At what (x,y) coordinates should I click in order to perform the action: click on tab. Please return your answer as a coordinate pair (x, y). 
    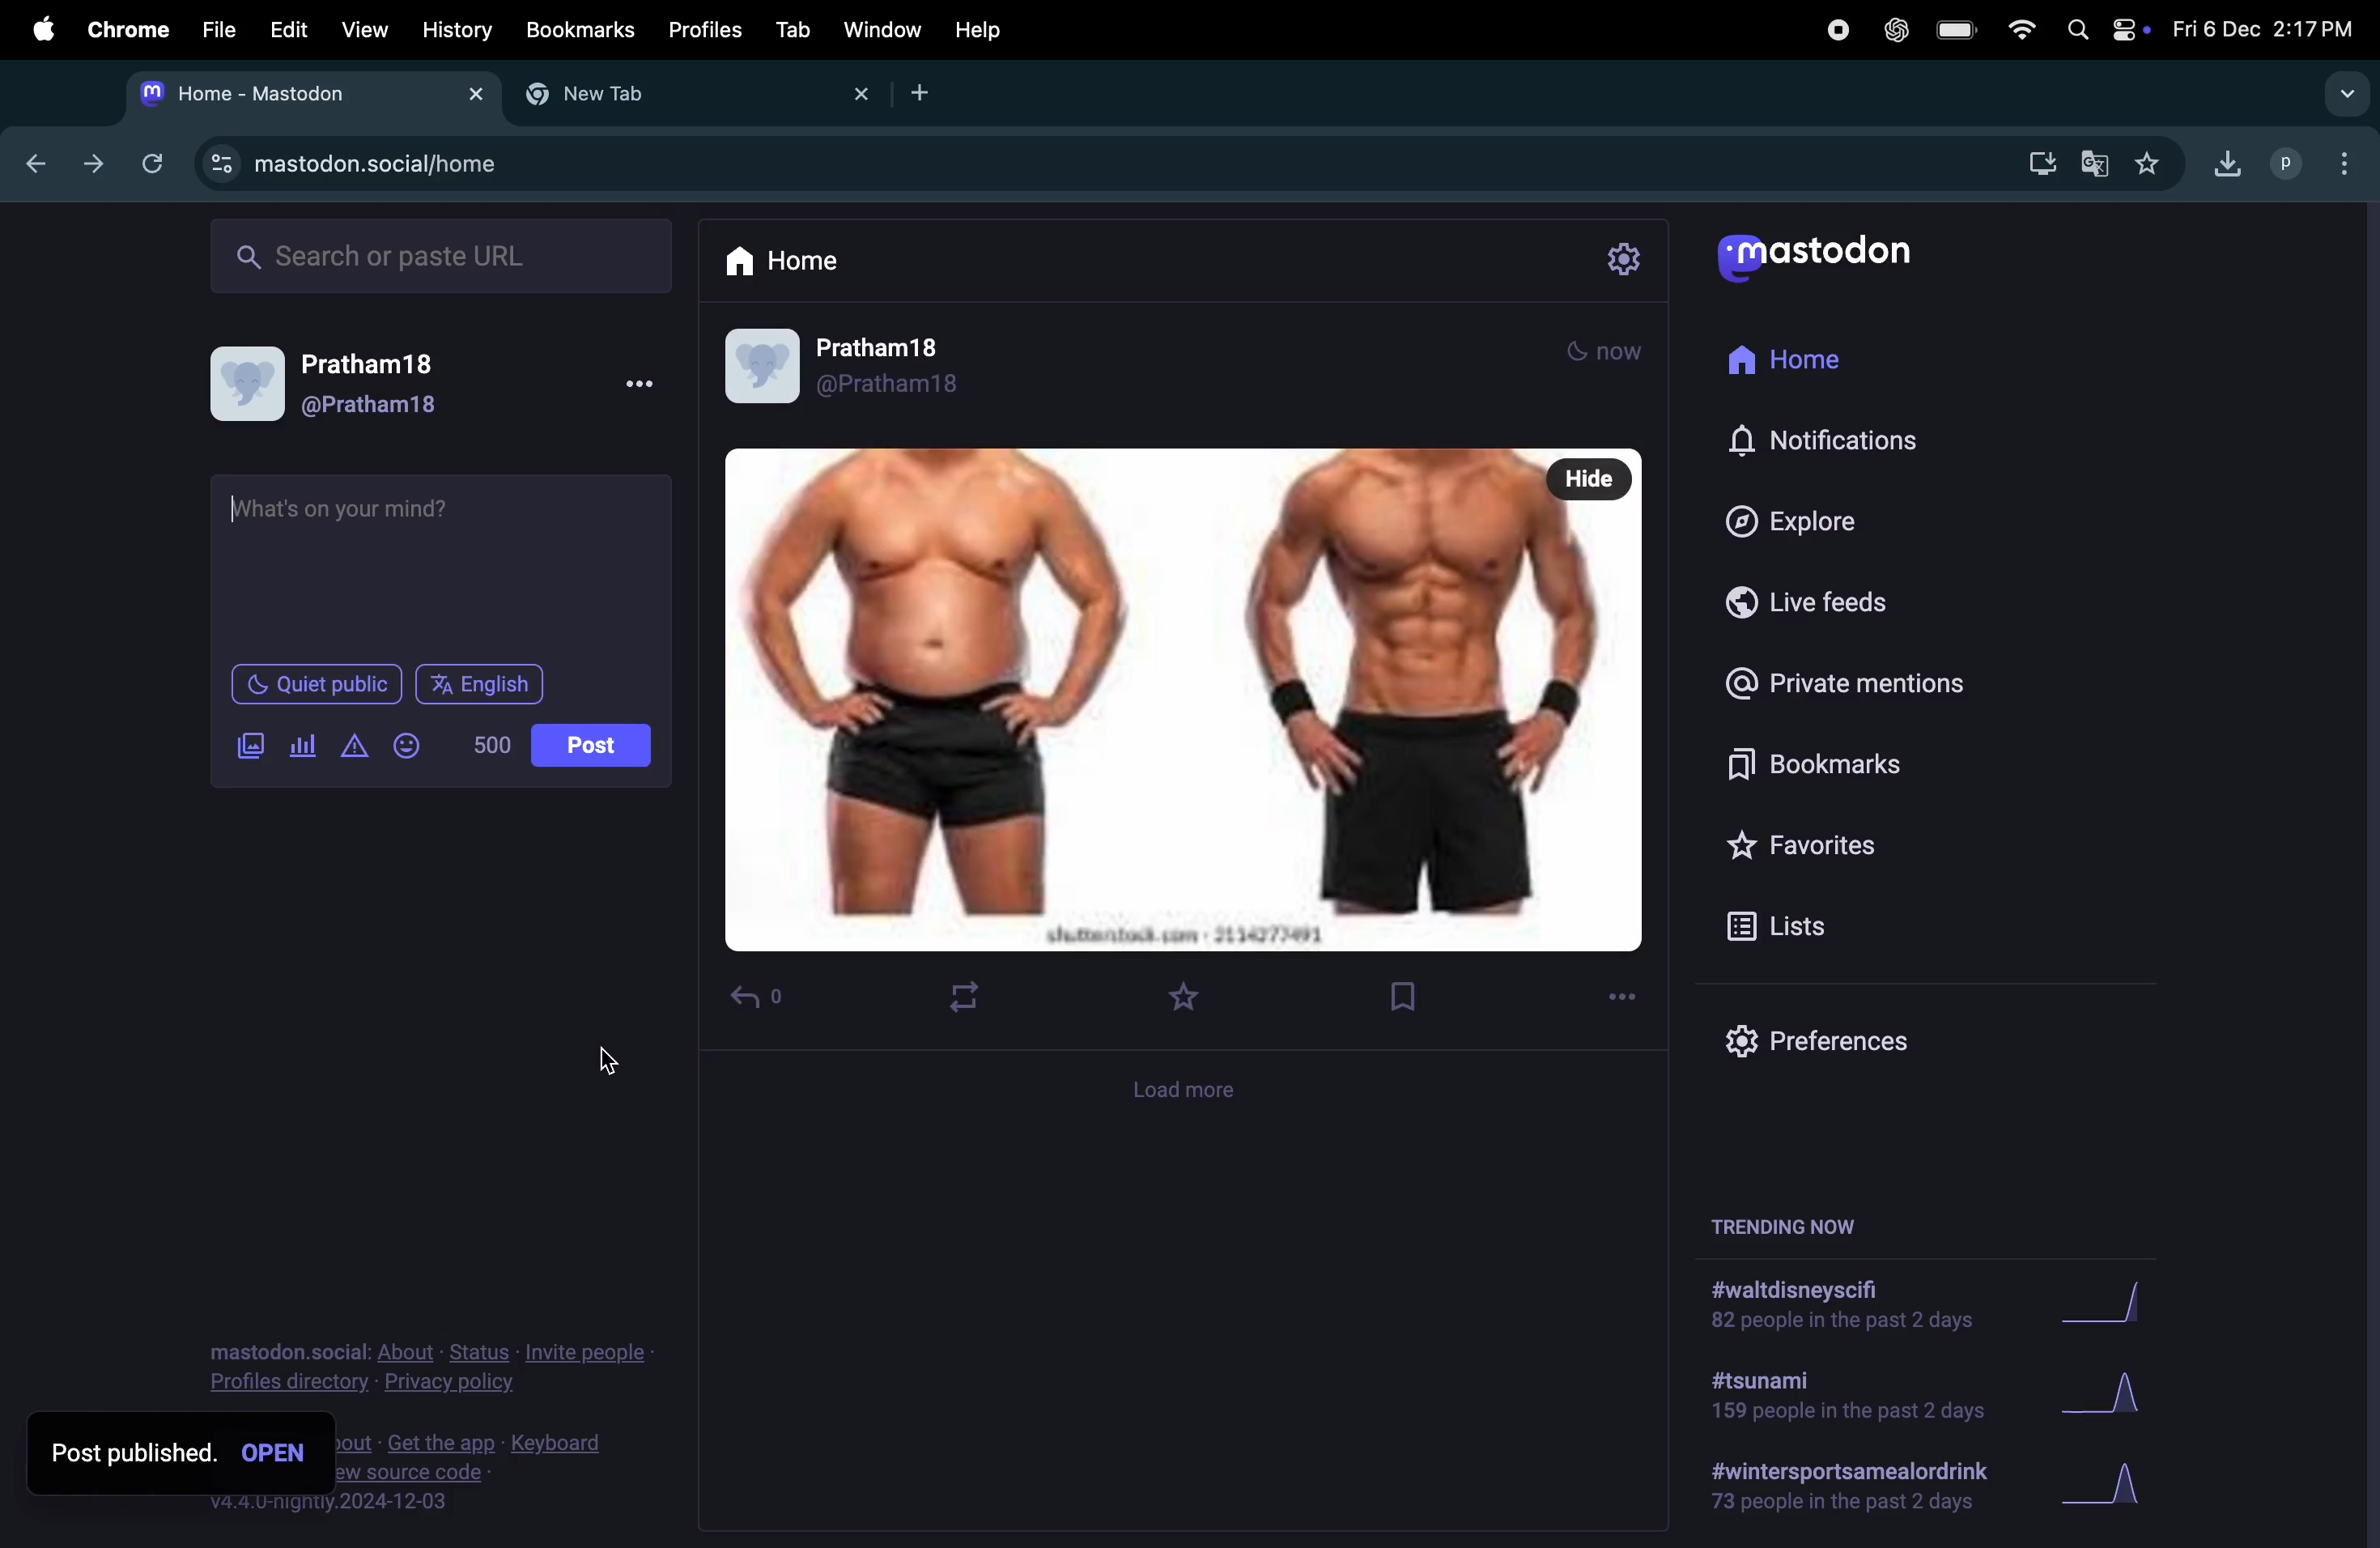
    Looking at the image, I should click on (790, 30).